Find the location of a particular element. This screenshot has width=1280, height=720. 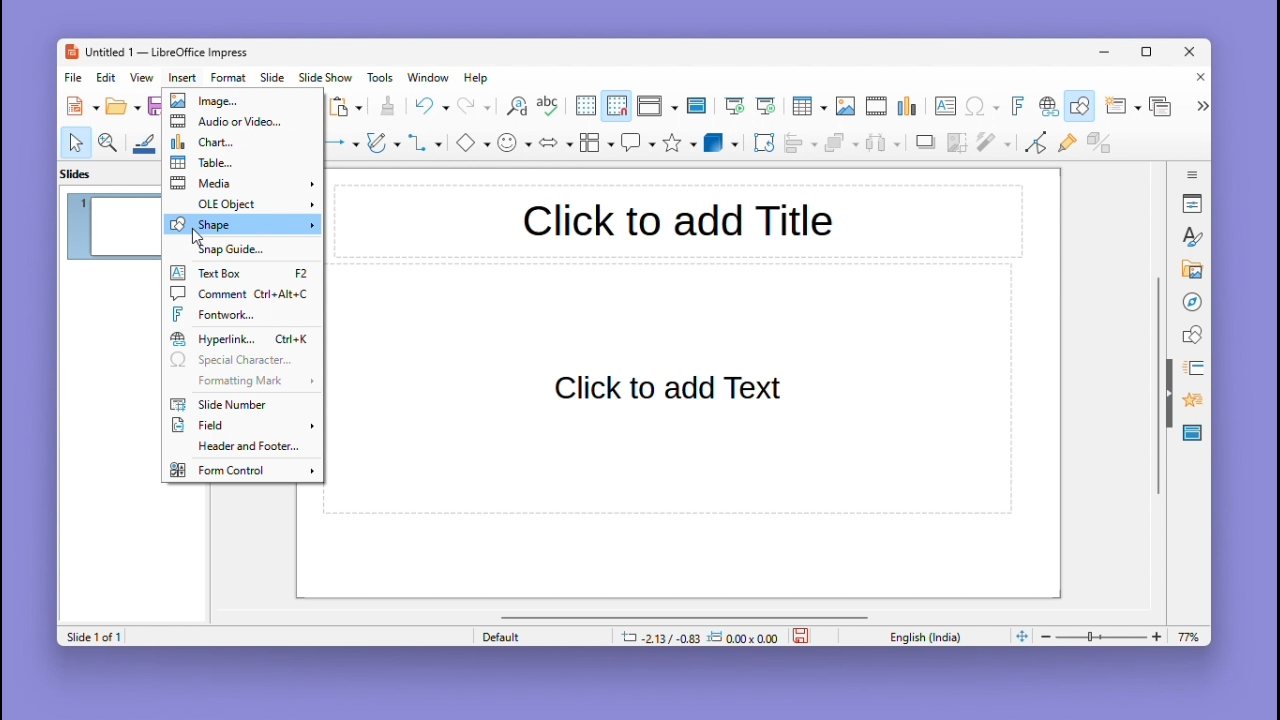

Content is located at coordinates (669, 391).